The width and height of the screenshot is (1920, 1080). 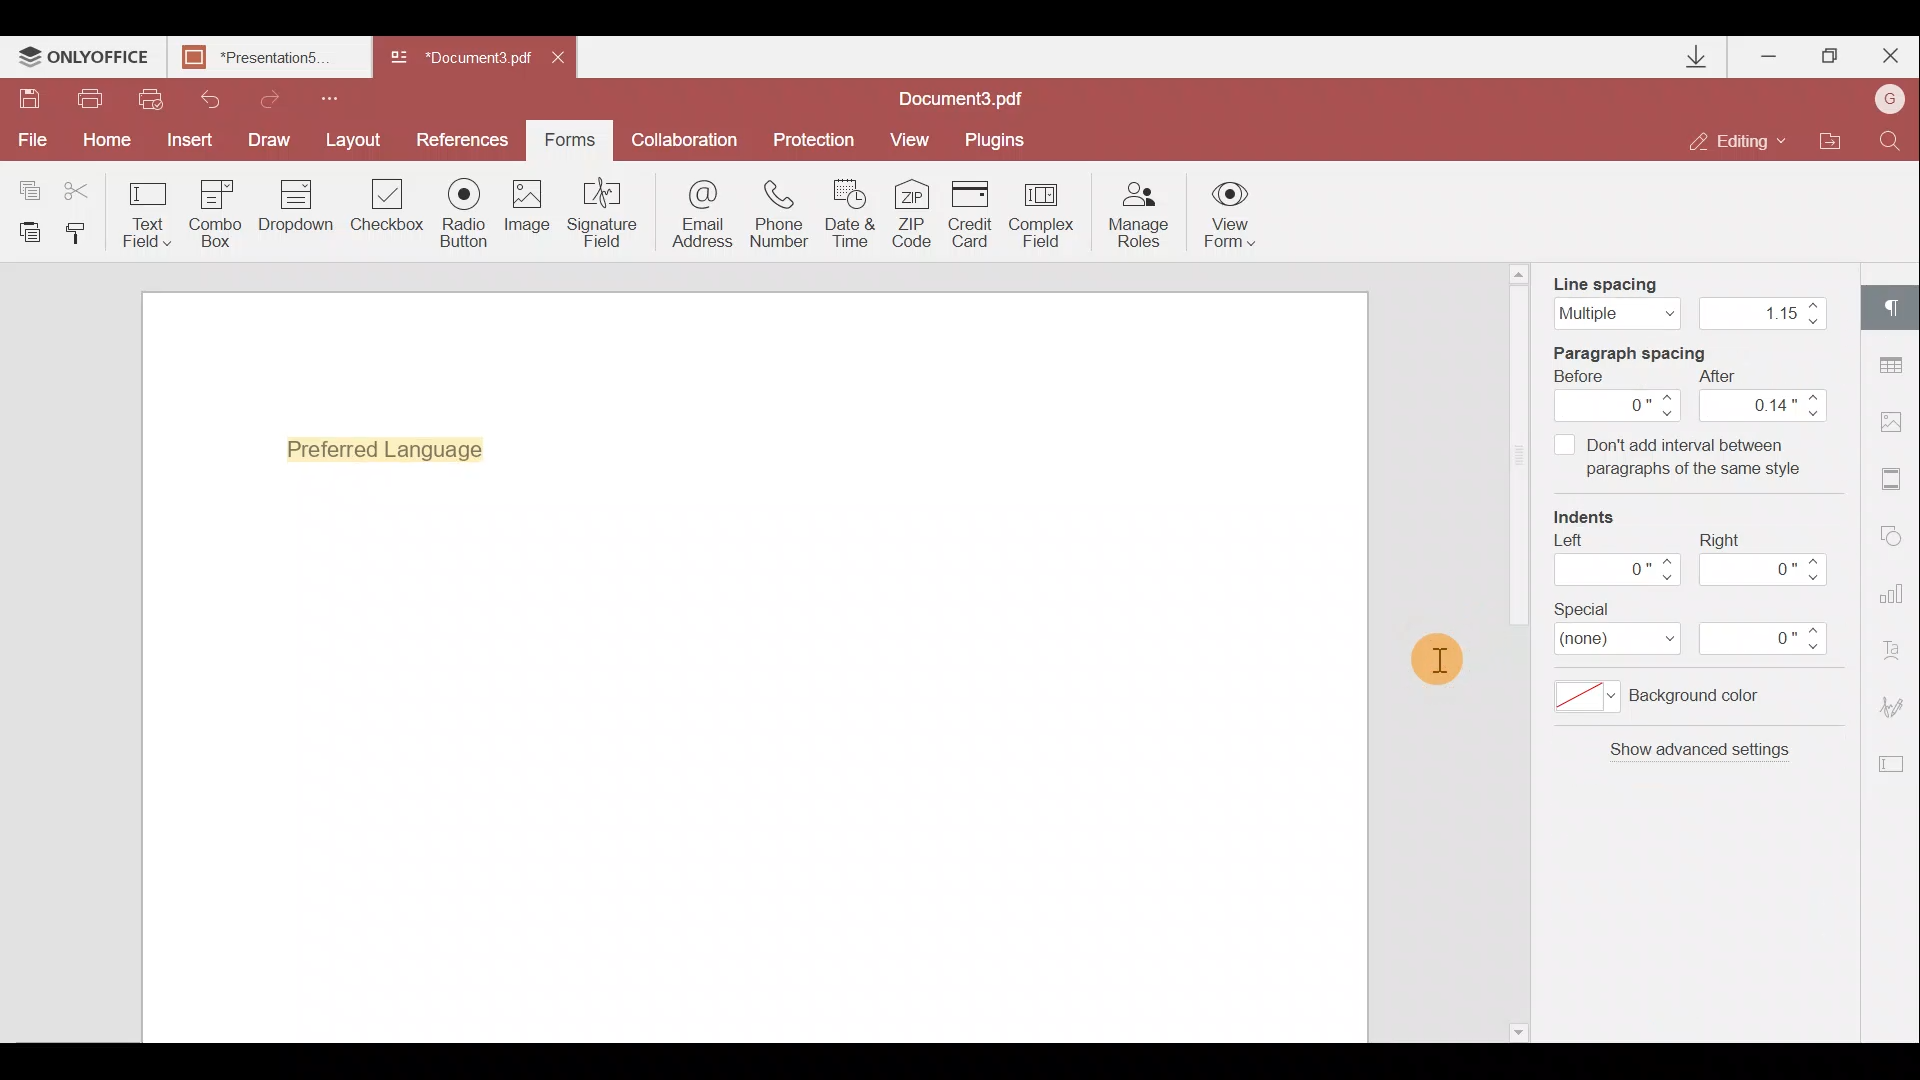 What do you see at coordinates (1896, 417) in the screenshot?
I see `Image settings` at bounding box center [1896, 417].